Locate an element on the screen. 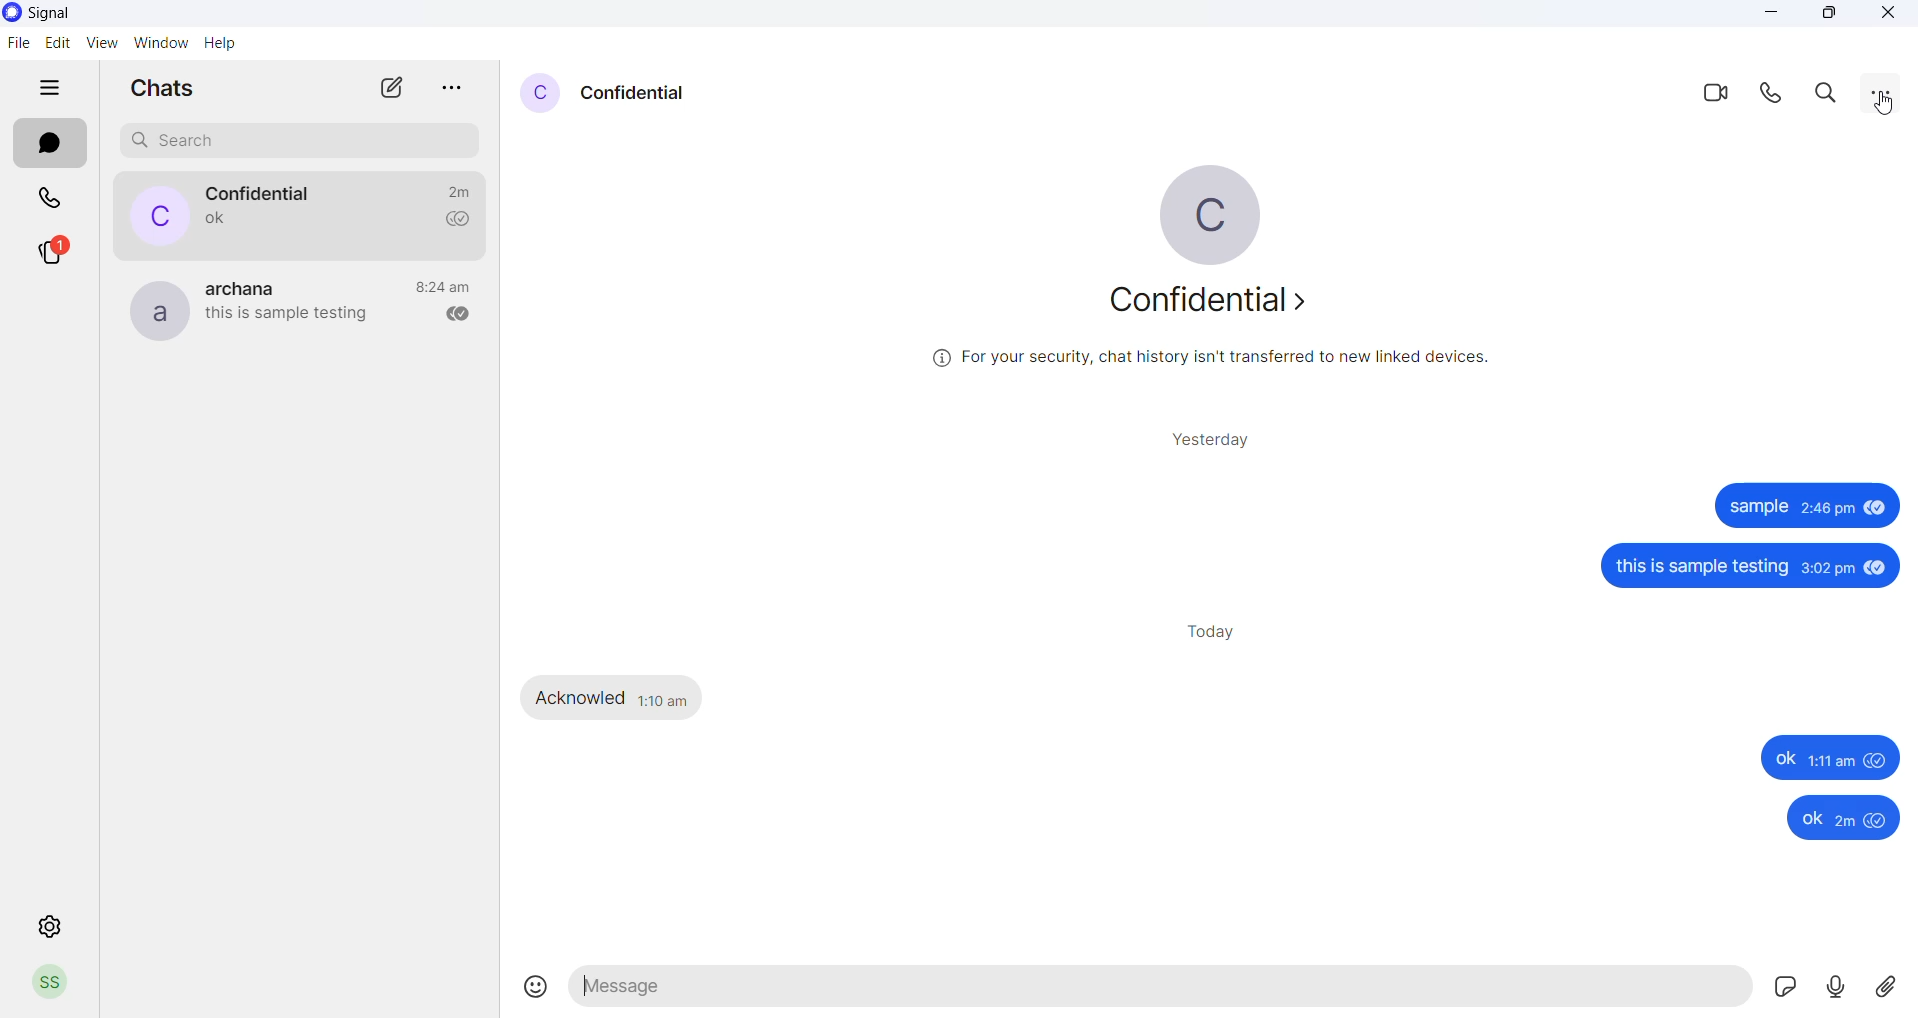 The height and width of the screenshot is (1018, 1918). help is located at coordinates (218, 42).